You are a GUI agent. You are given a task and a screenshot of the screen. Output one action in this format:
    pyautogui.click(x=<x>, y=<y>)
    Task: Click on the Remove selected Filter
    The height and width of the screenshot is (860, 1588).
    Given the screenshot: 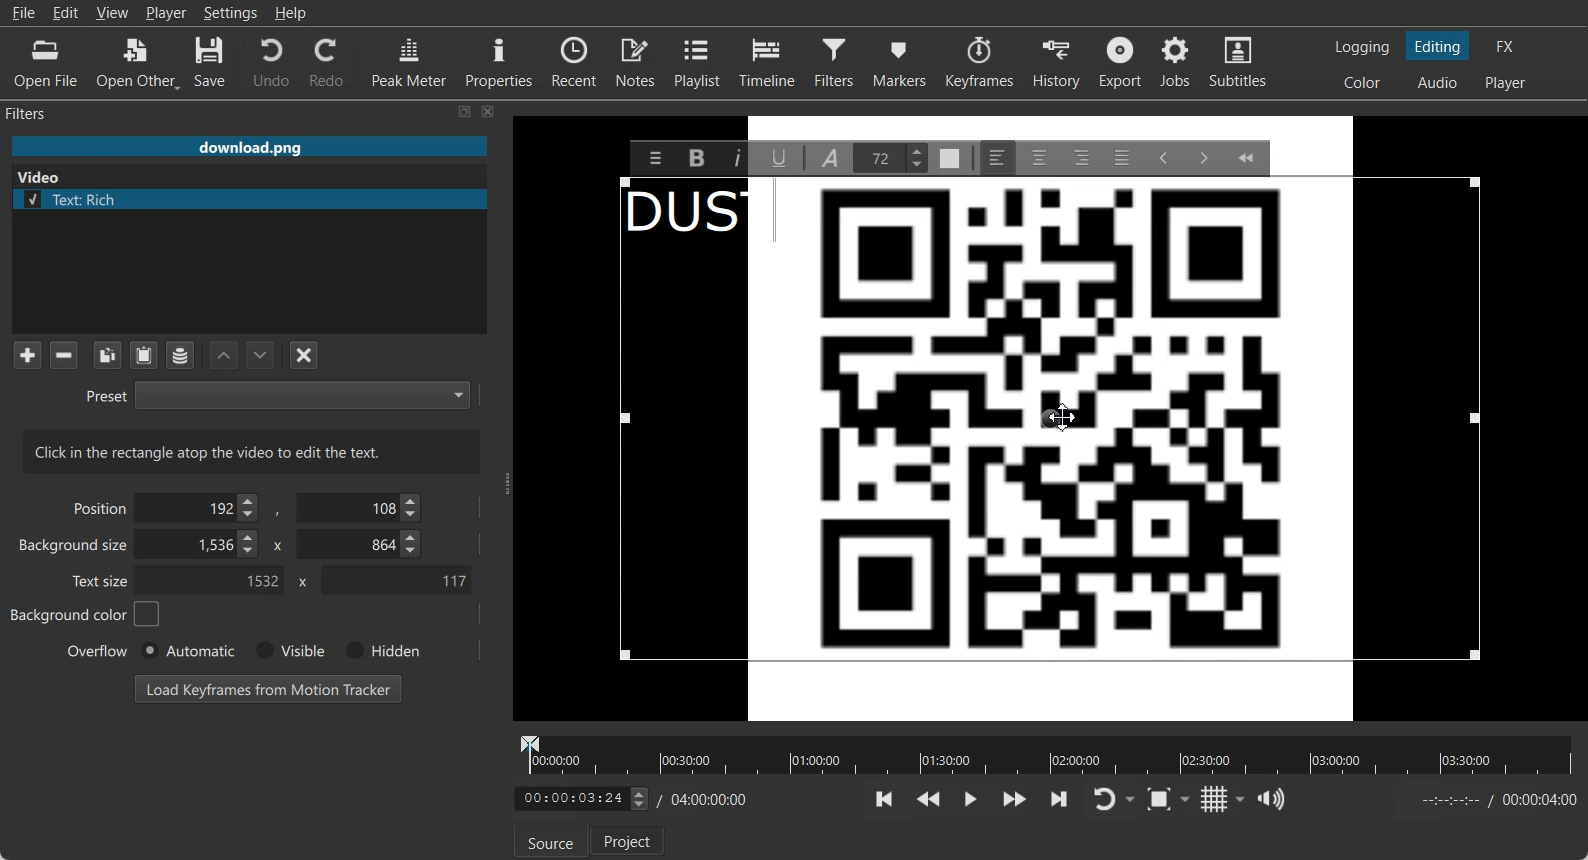 What is the action you would take?
    pyautogui.click(x=63, y=354)
    